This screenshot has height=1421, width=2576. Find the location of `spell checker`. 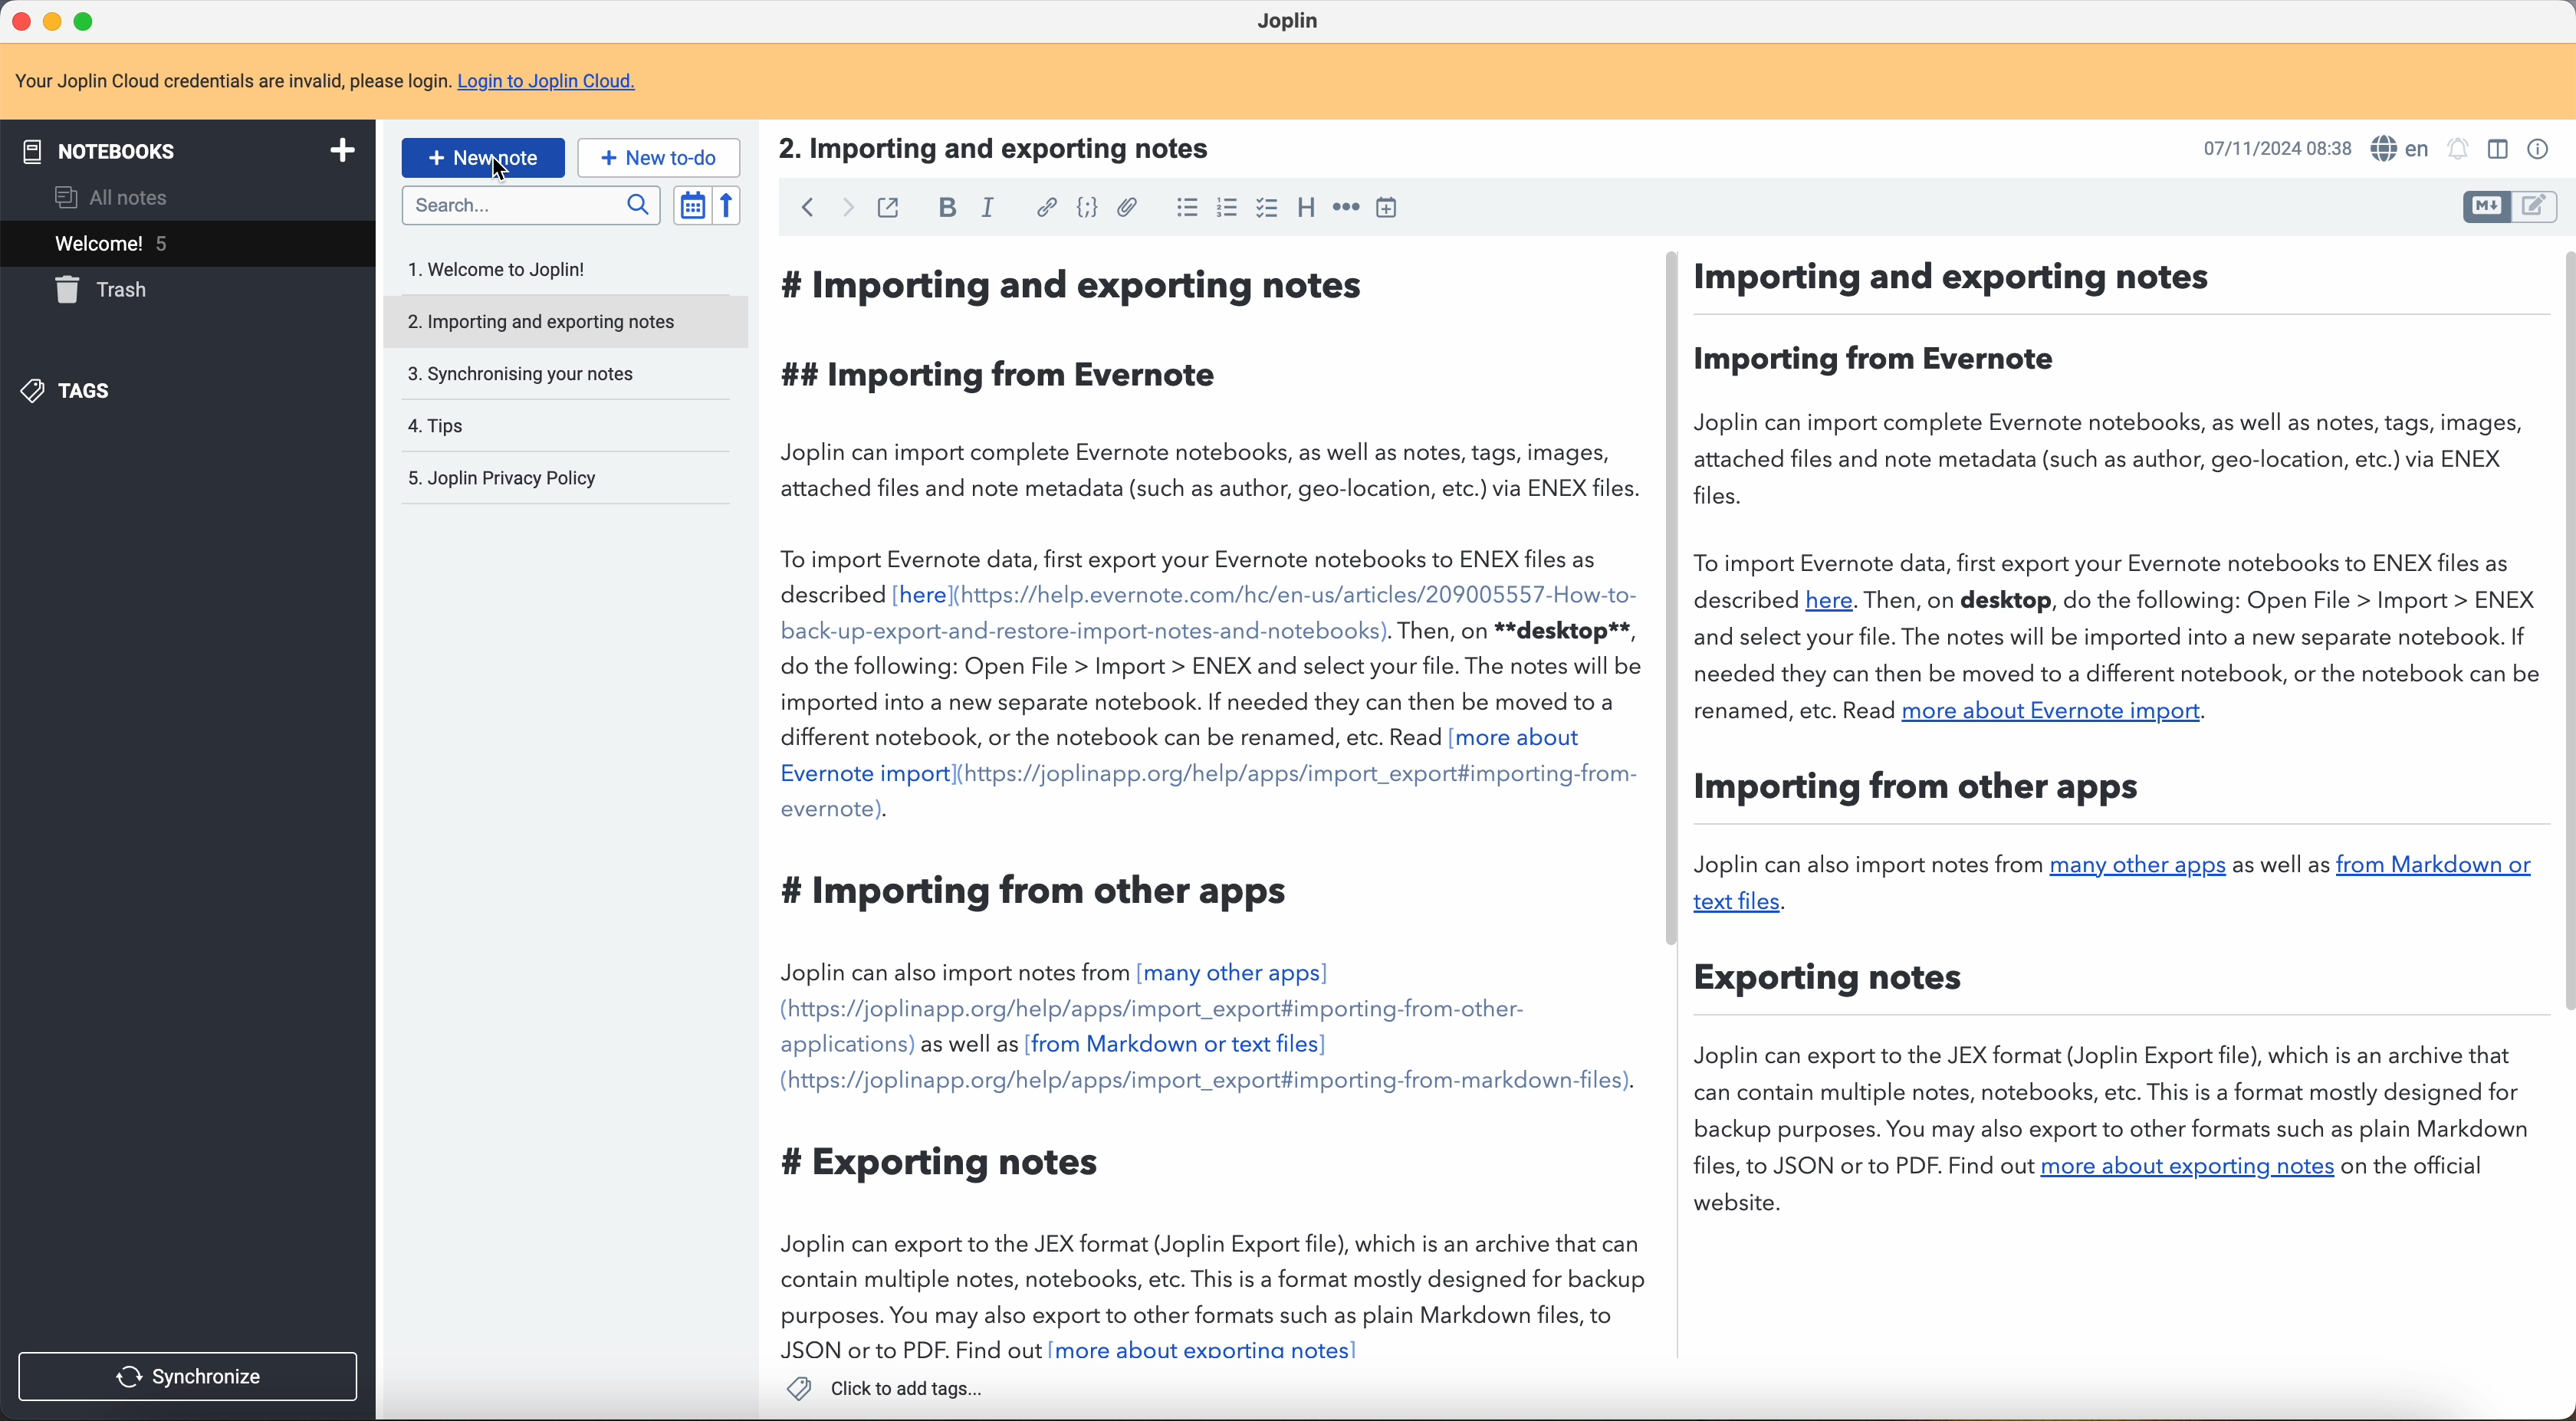

spell checker is located at coordinates (2402, 147).